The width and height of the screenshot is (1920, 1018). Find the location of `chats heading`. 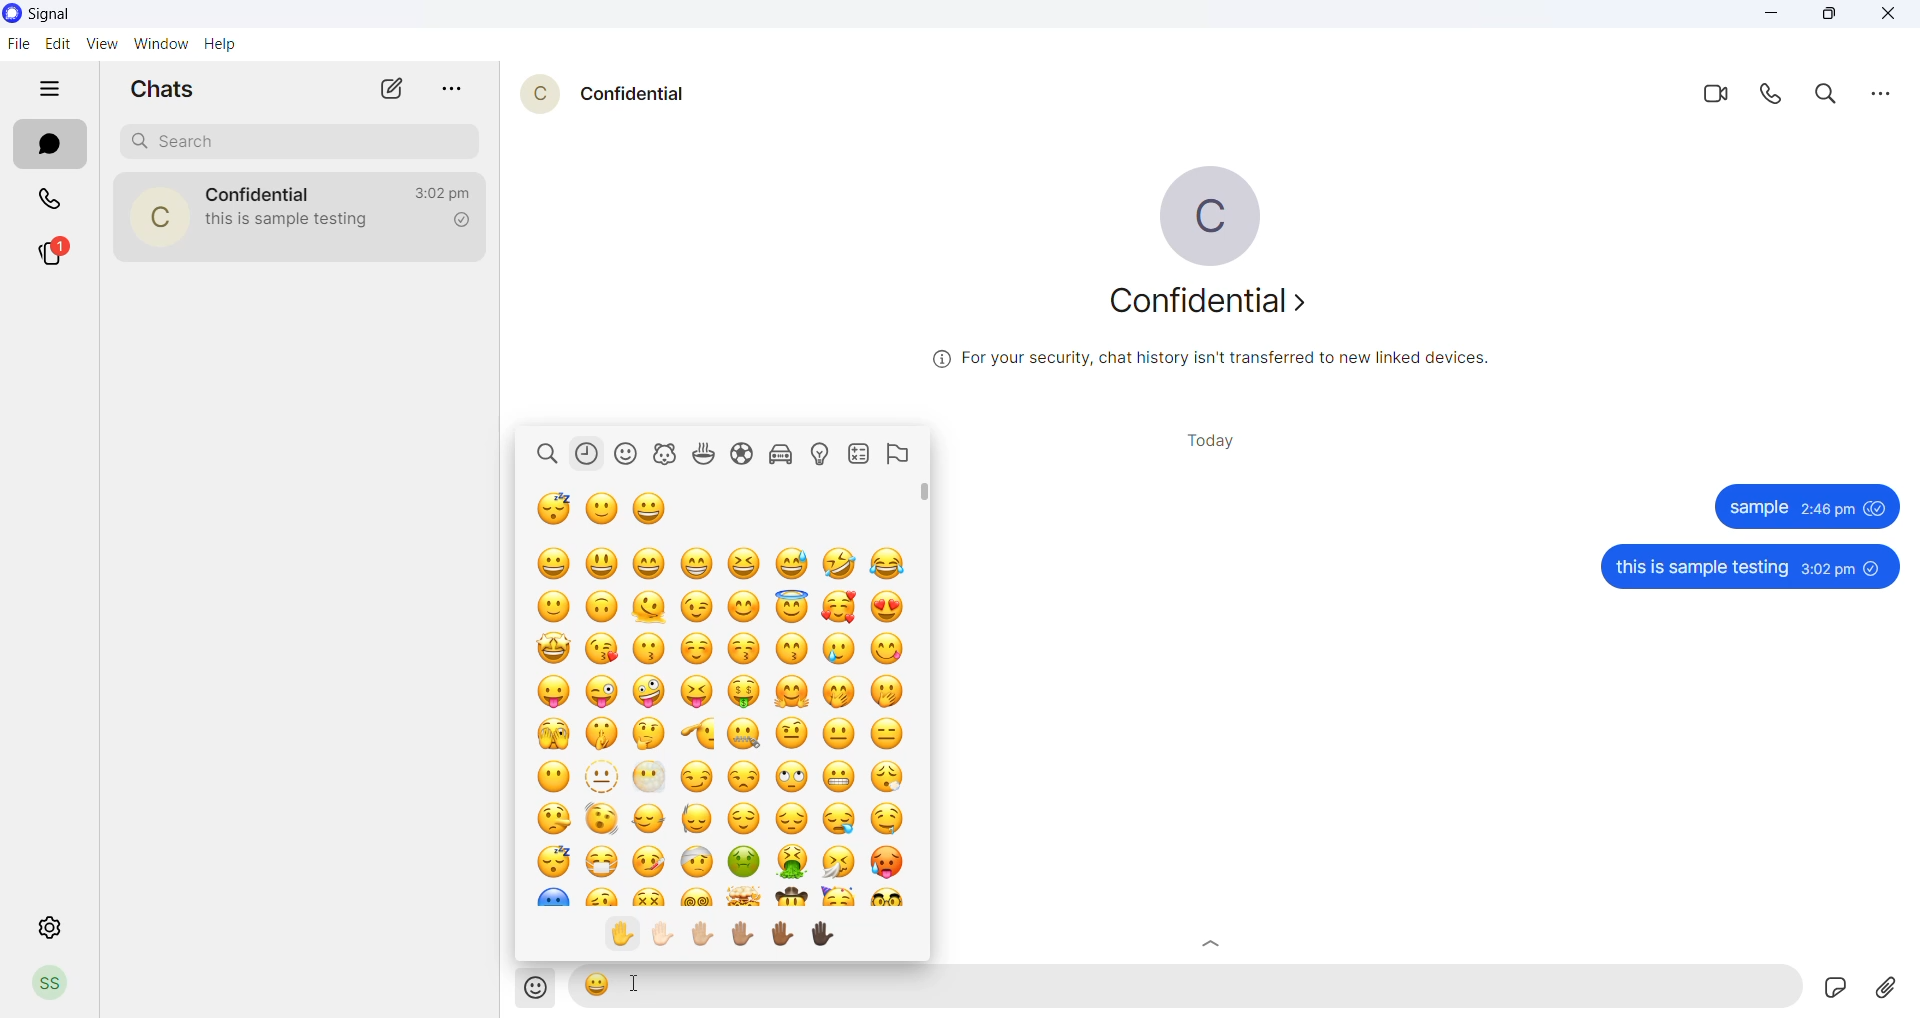

chats heading is located at coordinates (169, 88).